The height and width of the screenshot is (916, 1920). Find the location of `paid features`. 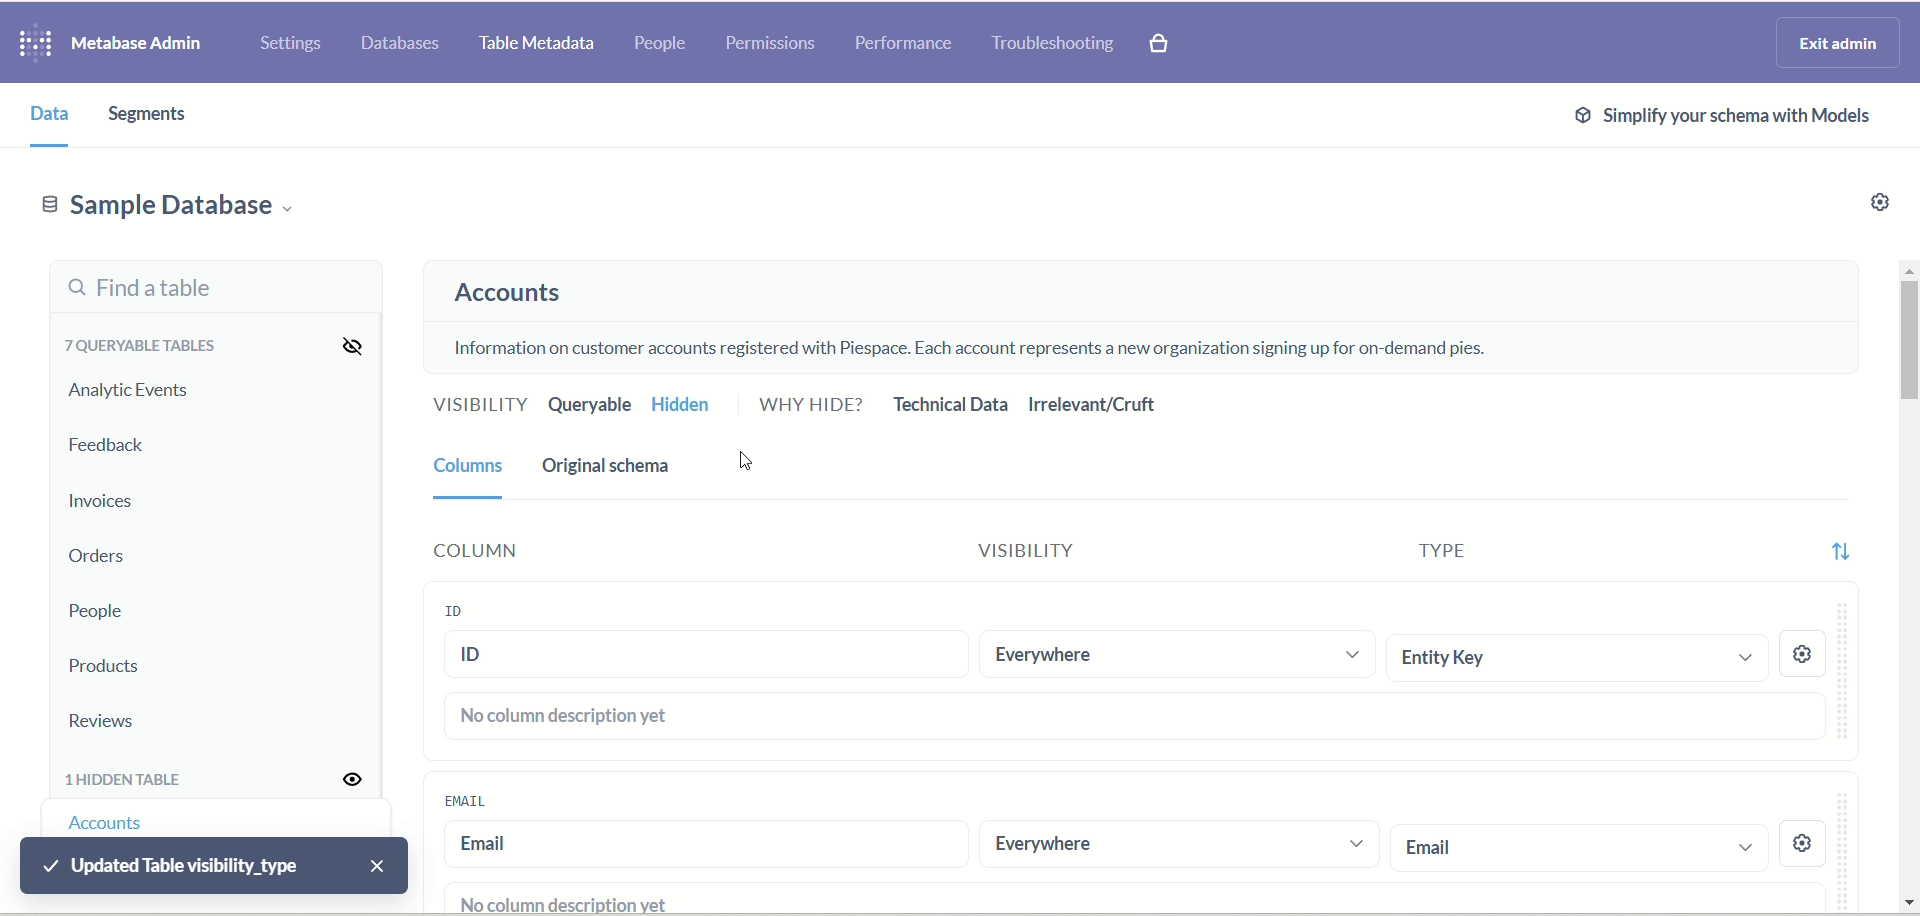

paid features is located at coordinates (1166, 48).